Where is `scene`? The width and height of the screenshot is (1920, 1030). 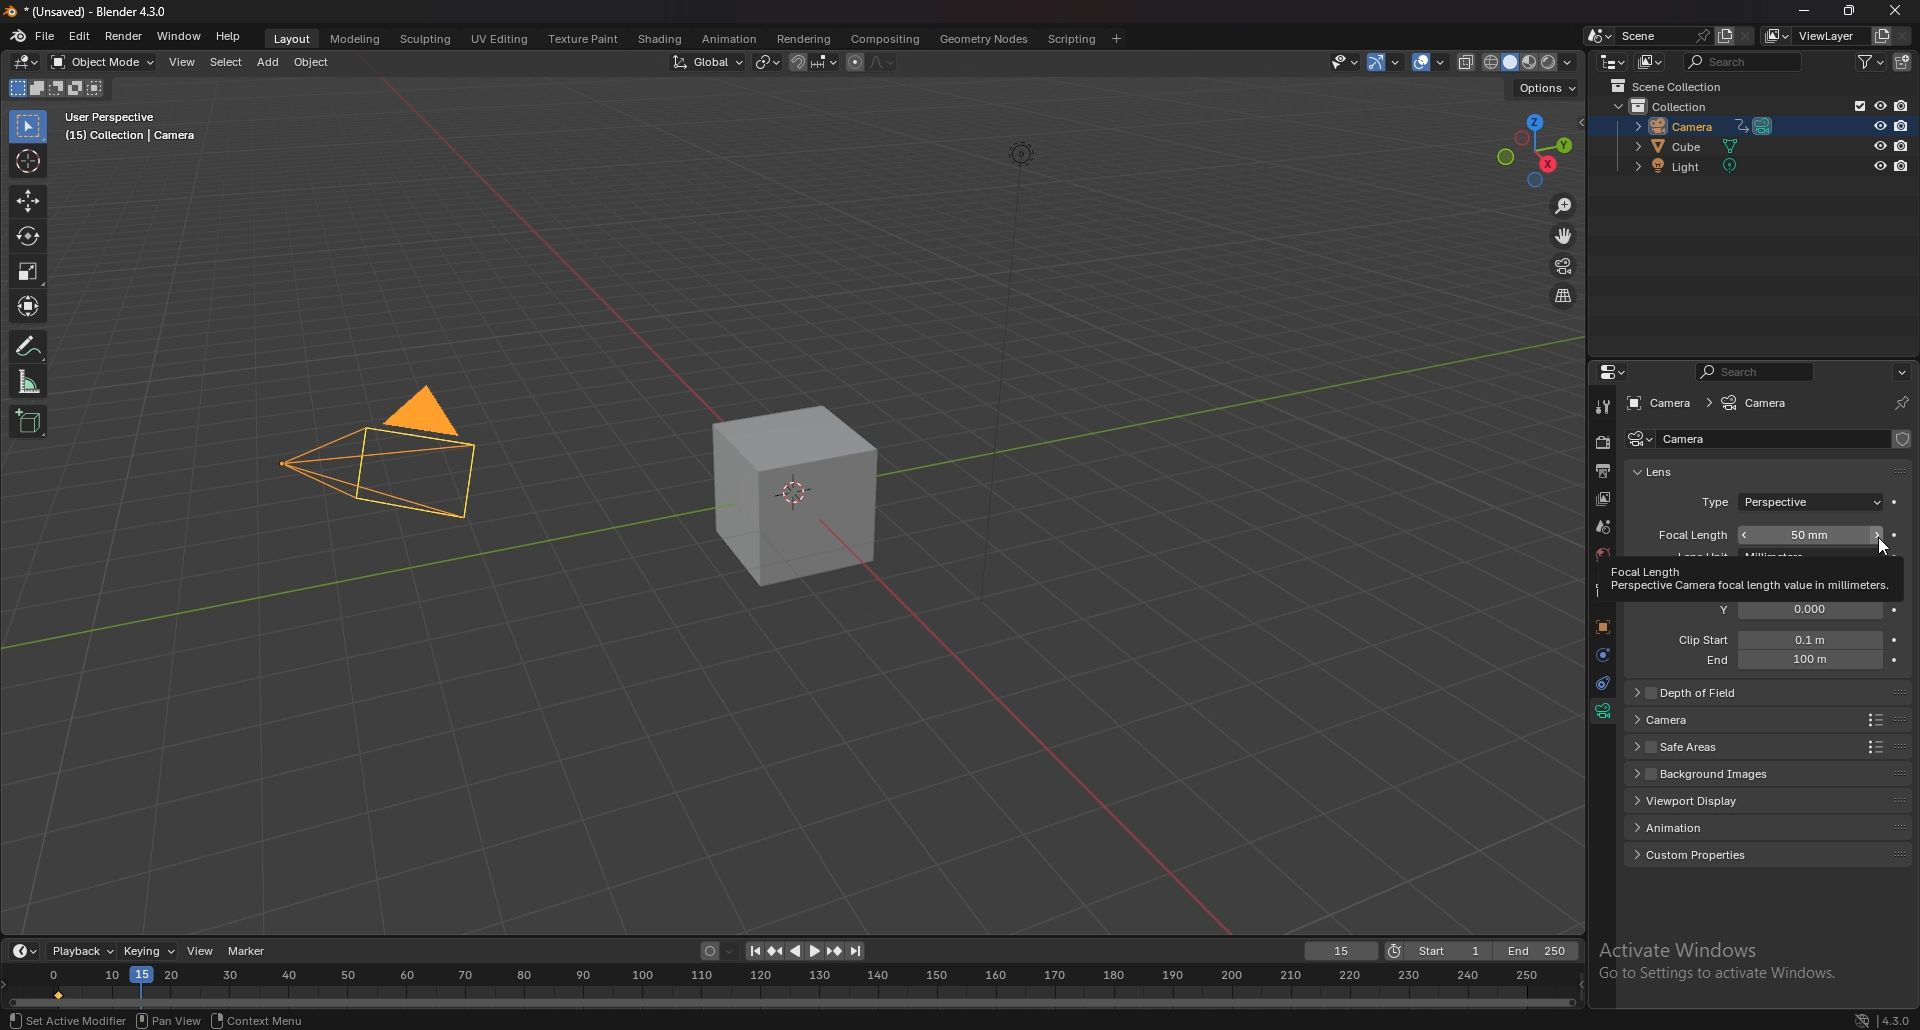 scene is located at coordinates (1605, 527).